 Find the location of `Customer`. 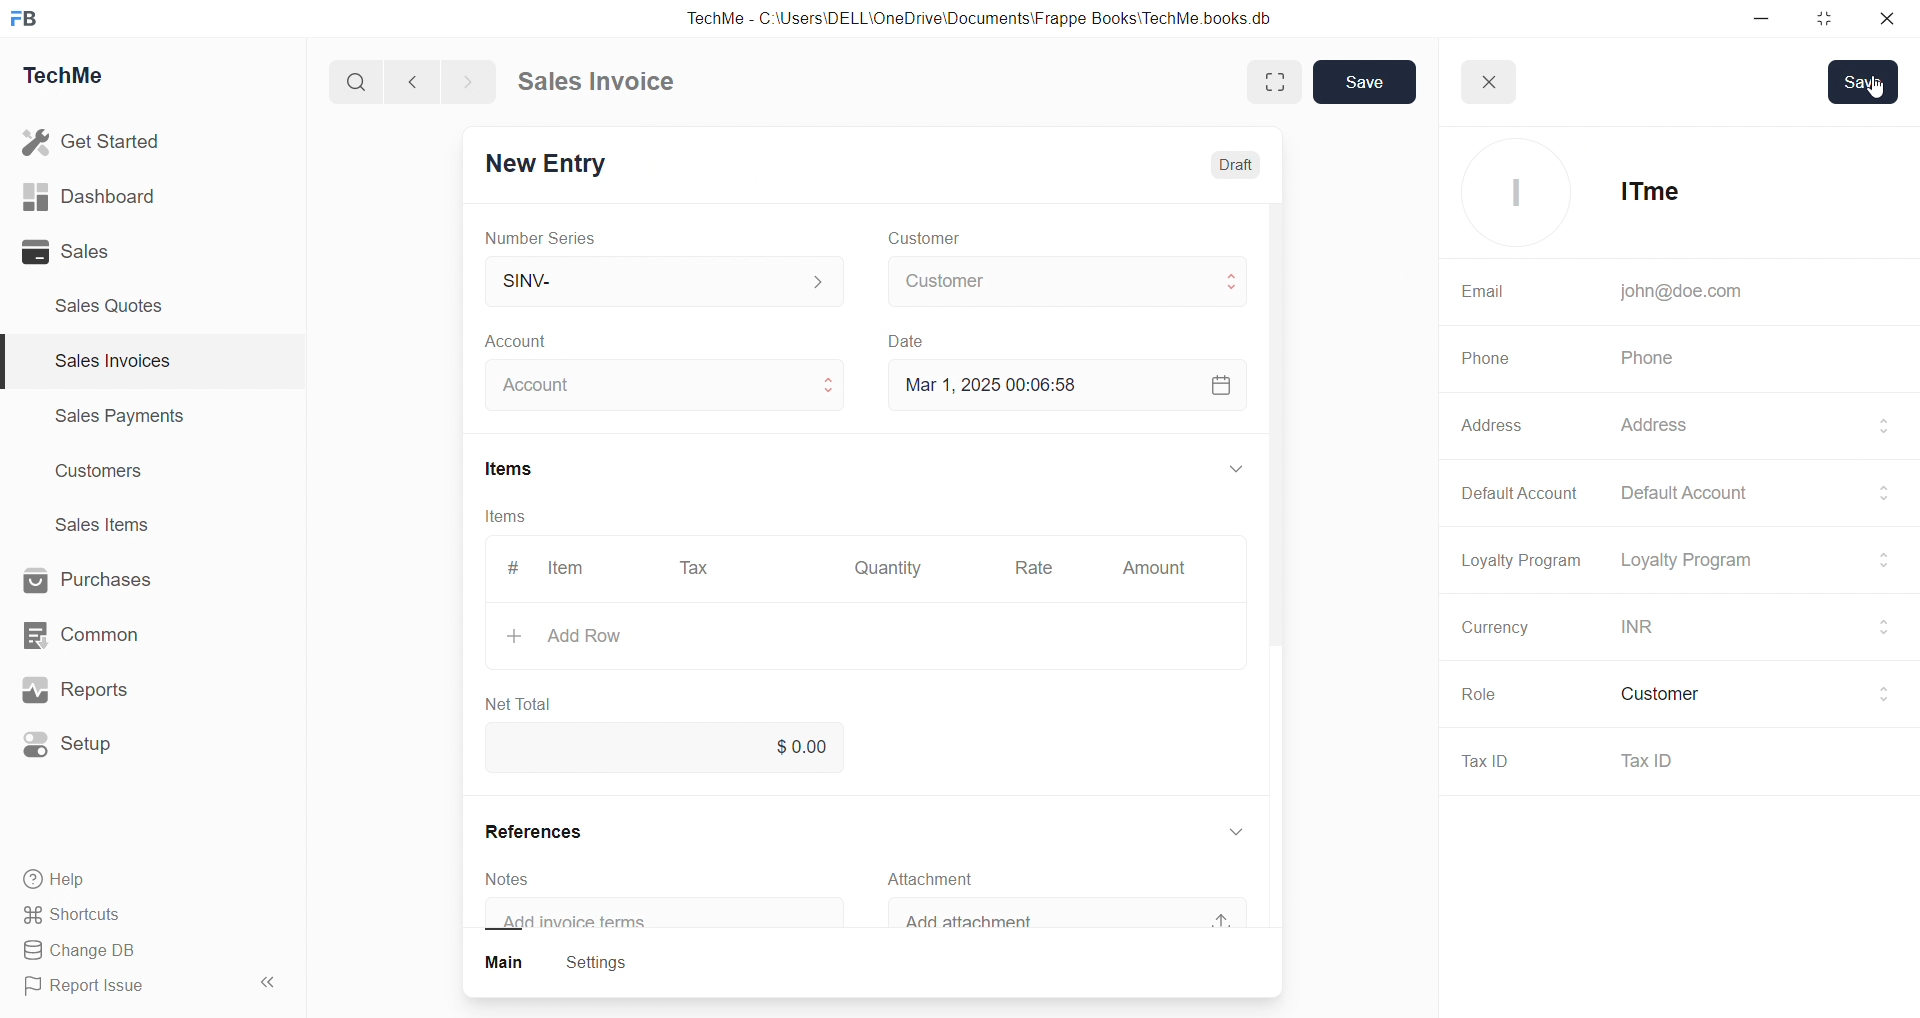

Customer is located at coordinates (1748, 694).